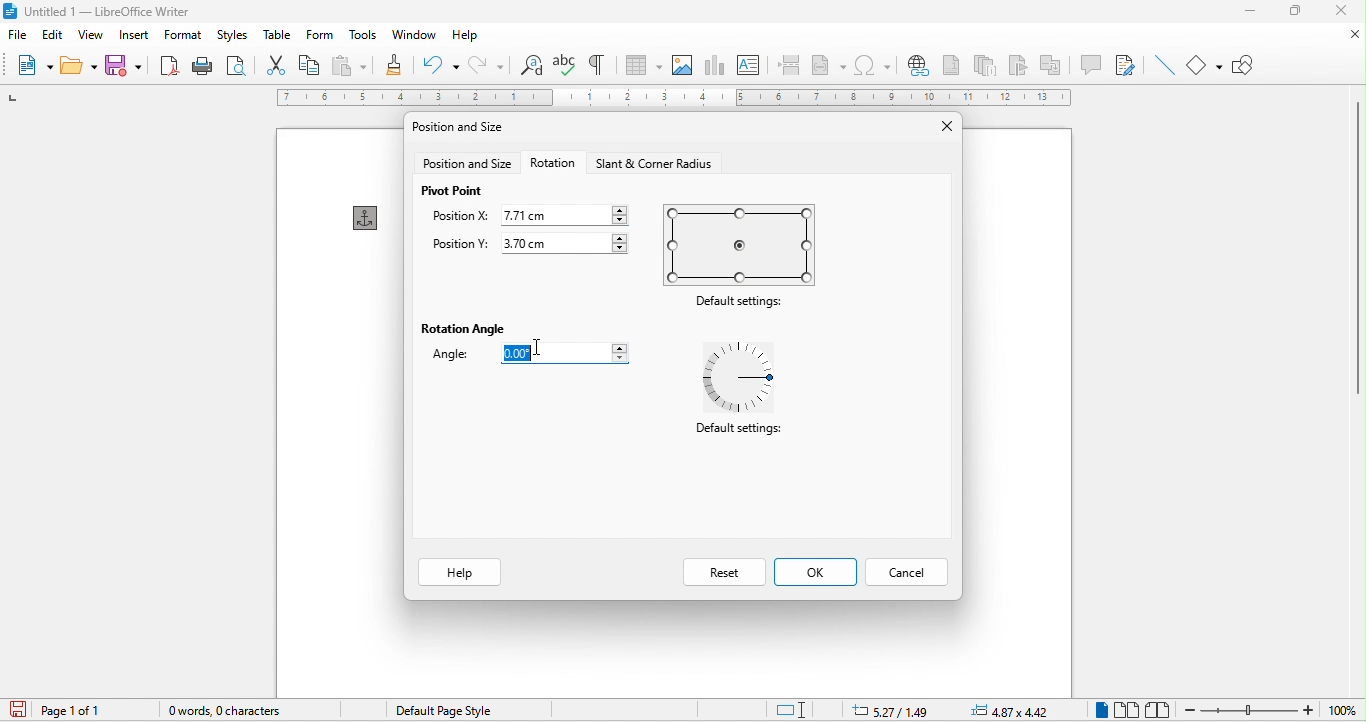  I want to click on close, so click(937, 125).